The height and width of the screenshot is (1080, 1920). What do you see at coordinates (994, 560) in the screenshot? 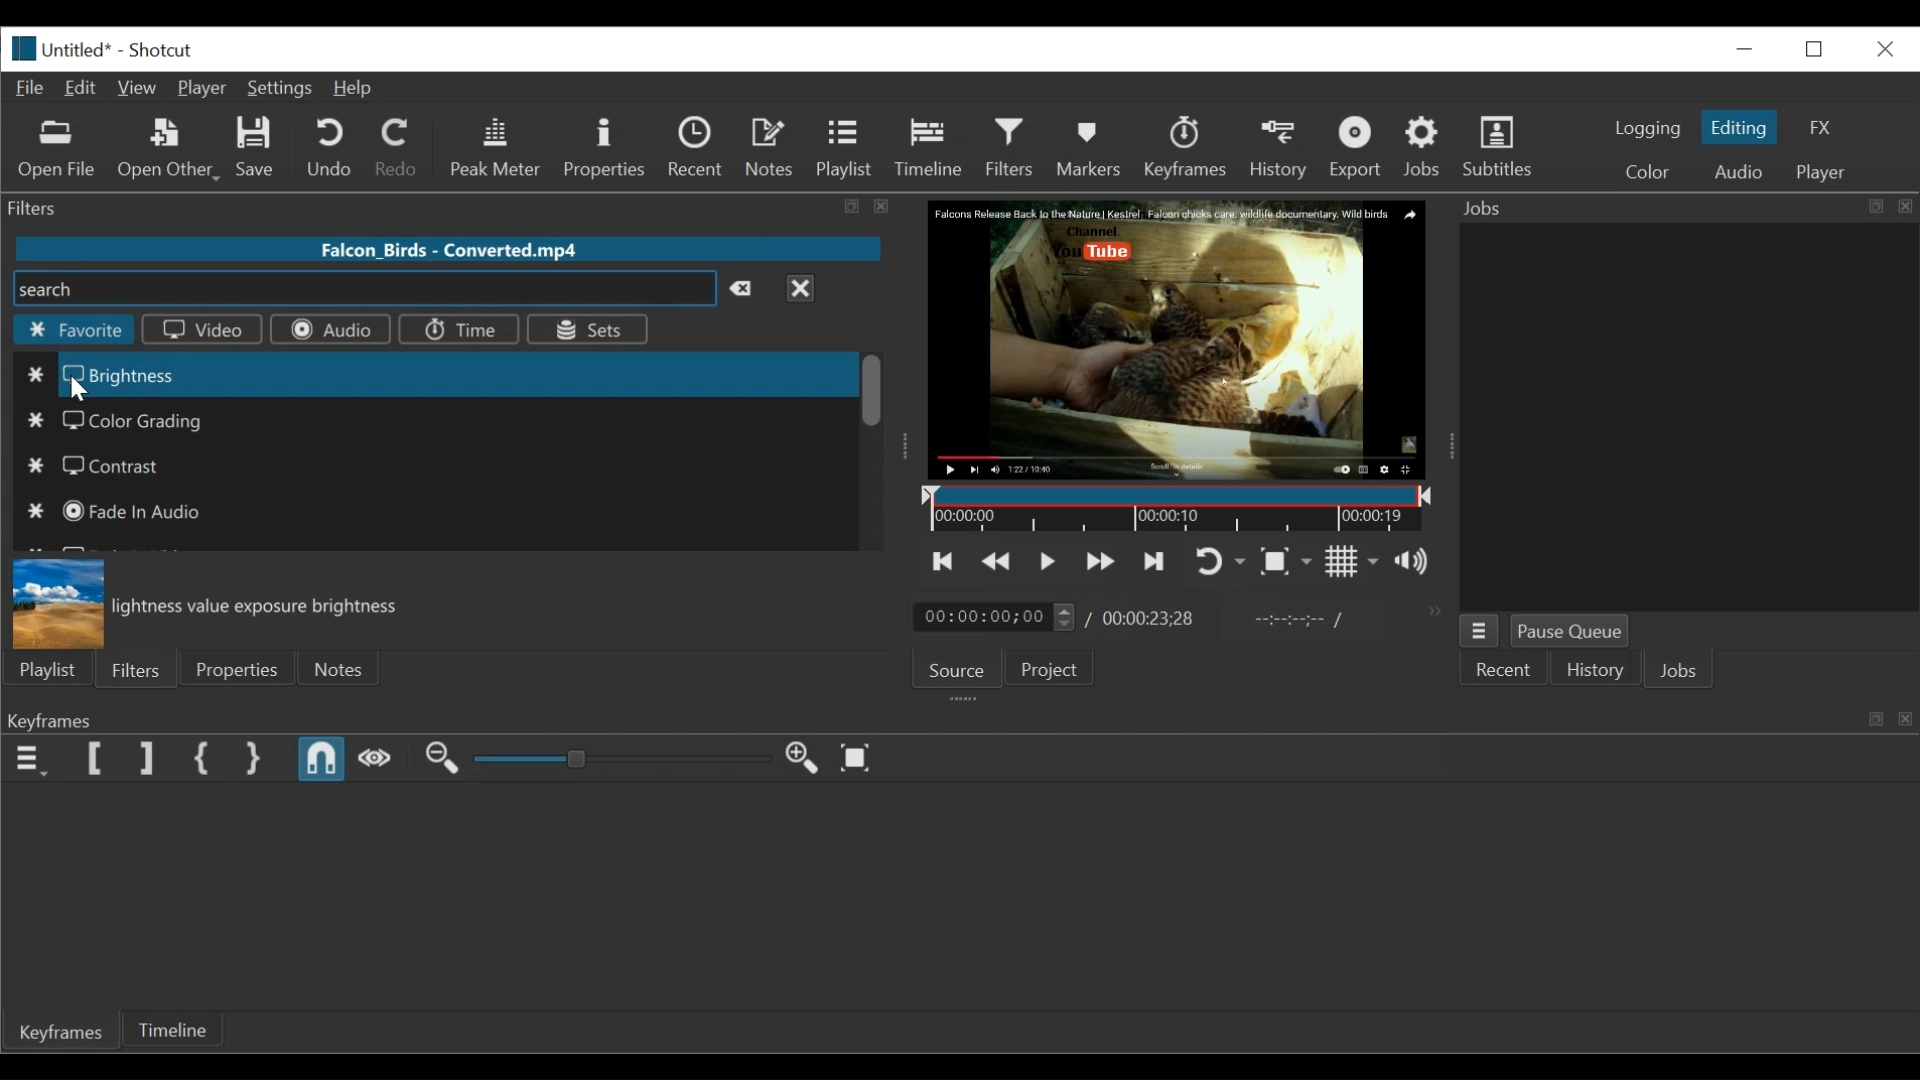
I see `Play backward quickly` at bounding box center [994, 560].